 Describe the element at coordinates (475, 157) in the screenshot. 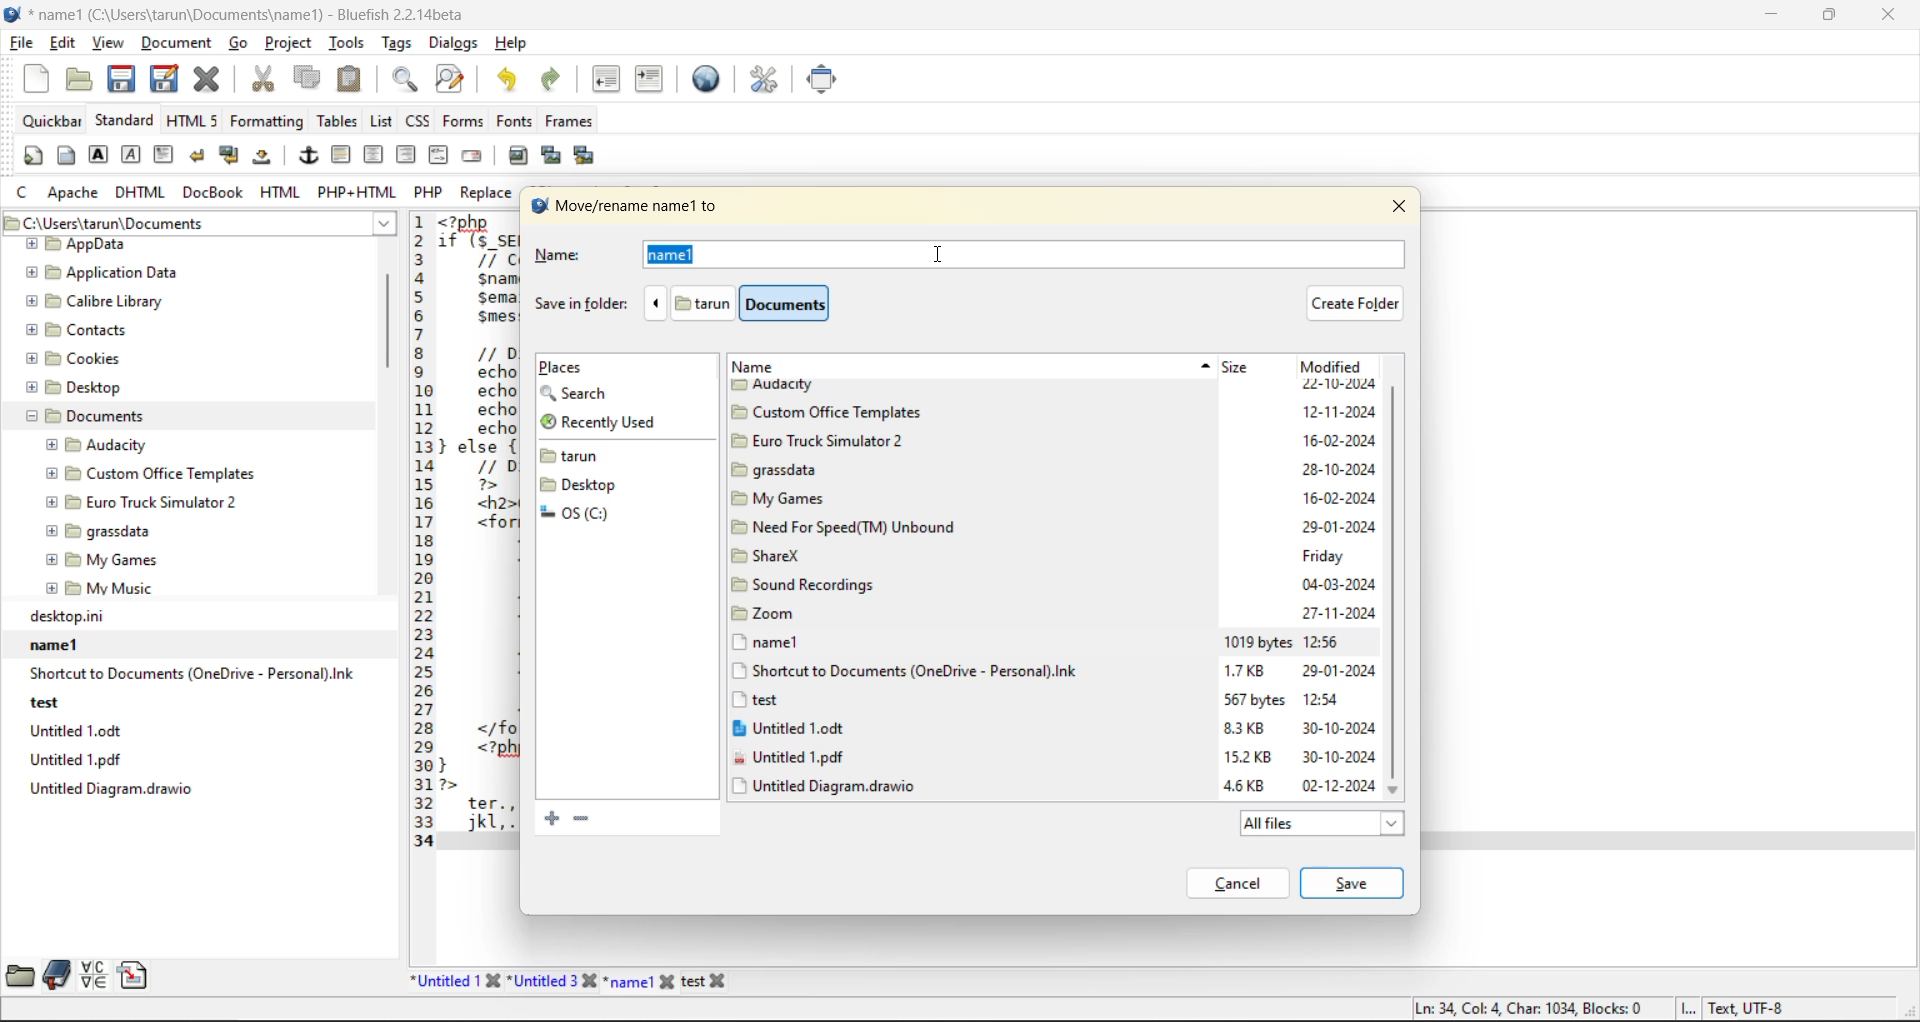

I see `email` at that location.